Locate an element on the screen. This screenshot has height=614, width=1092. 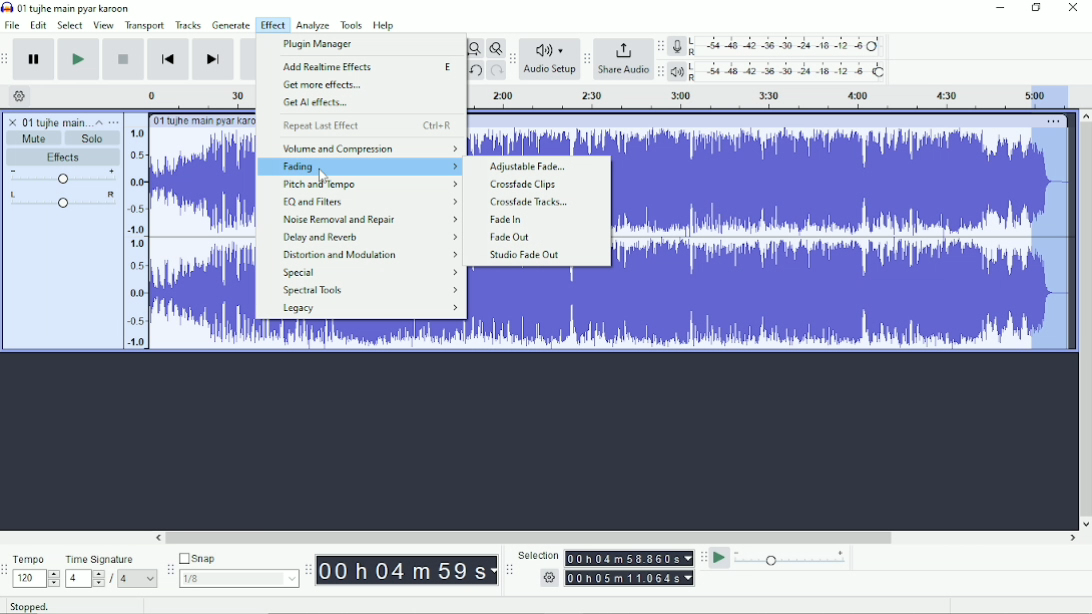
View is located at coordinates (104, 26).